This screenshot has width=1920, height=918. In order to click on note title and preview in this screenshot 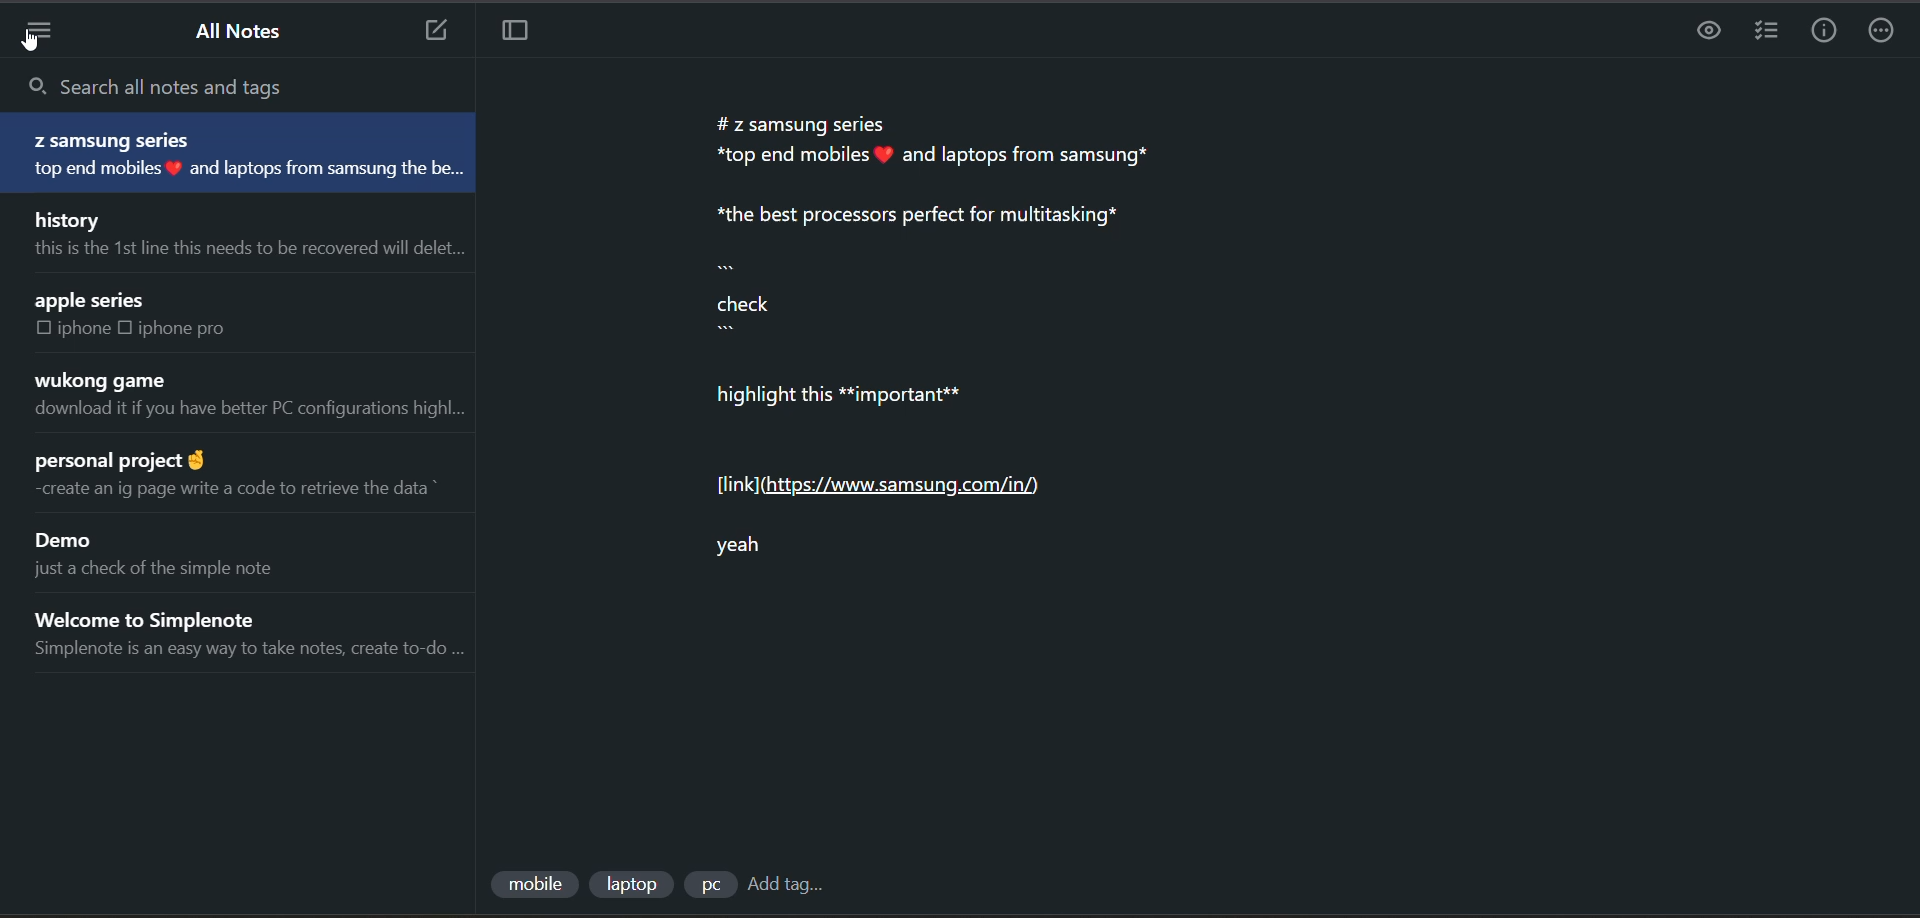, I will do `click(243, 234)`.